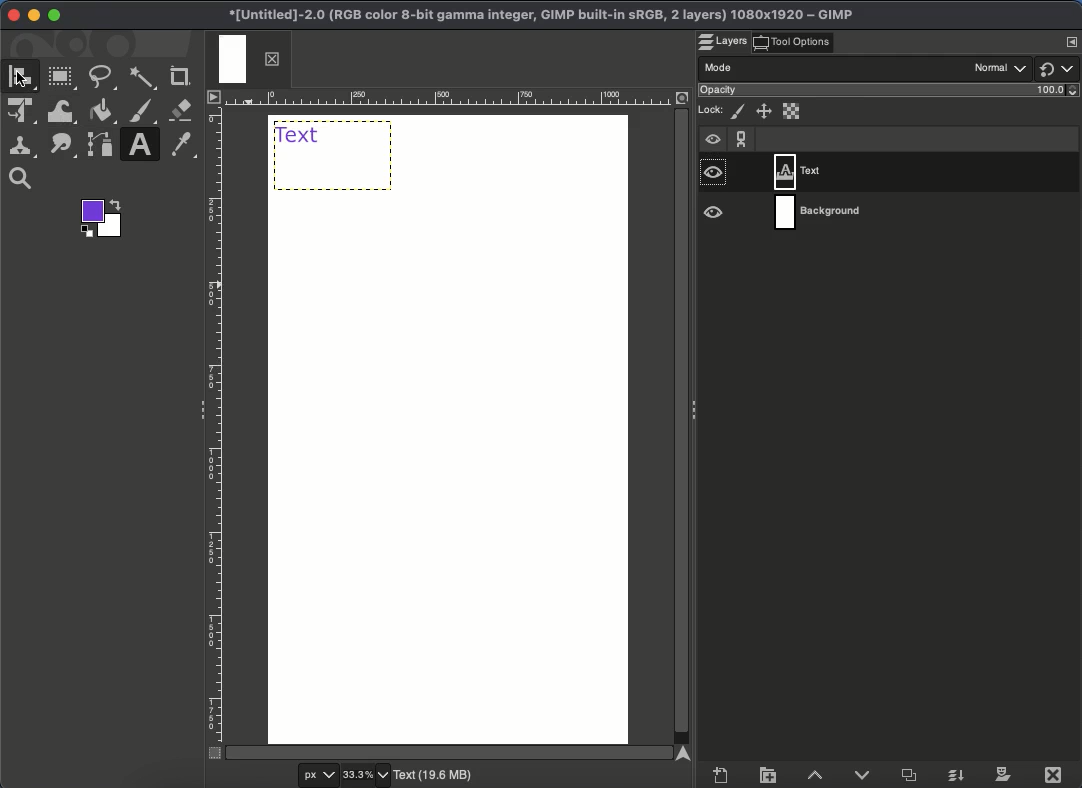 The width and height of the screenshot is (1082, 788). What do you see at coordinates (453, 751) in the screenshot?
I see `Scroll` at bounding box center [453, 751].